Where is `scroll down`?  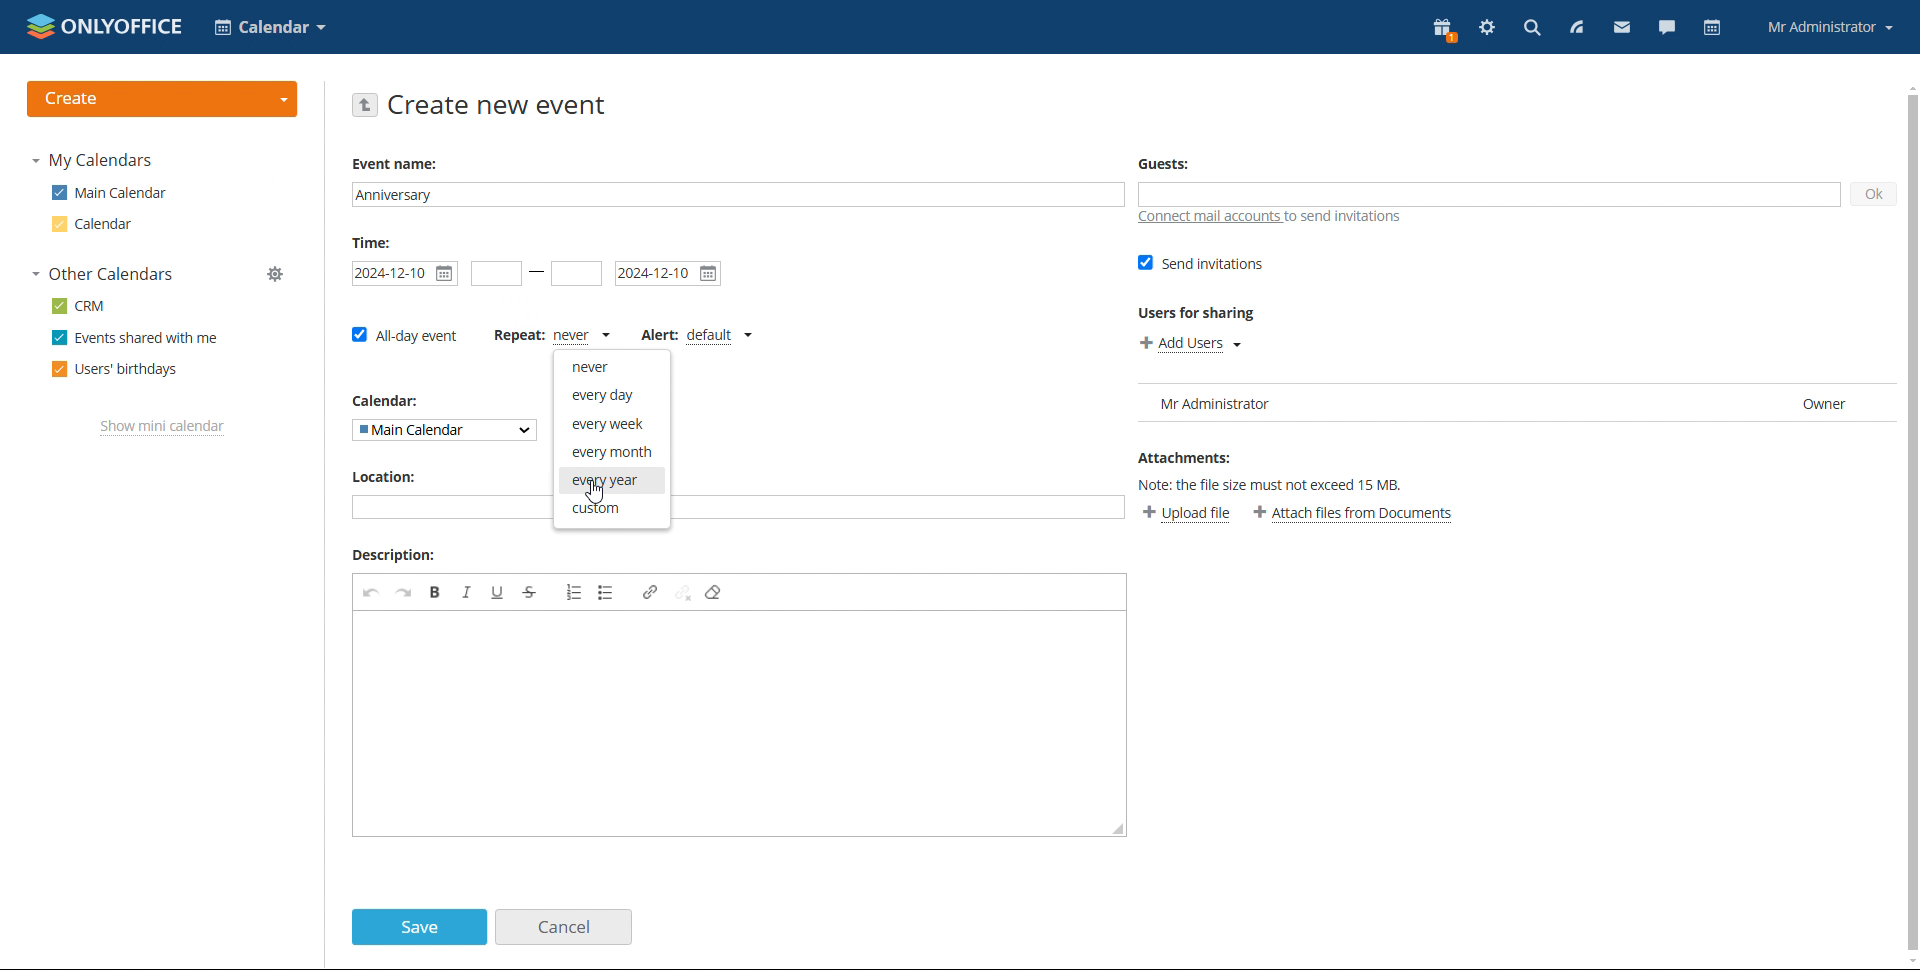
scroll down is located at coordinates (1908, 962).